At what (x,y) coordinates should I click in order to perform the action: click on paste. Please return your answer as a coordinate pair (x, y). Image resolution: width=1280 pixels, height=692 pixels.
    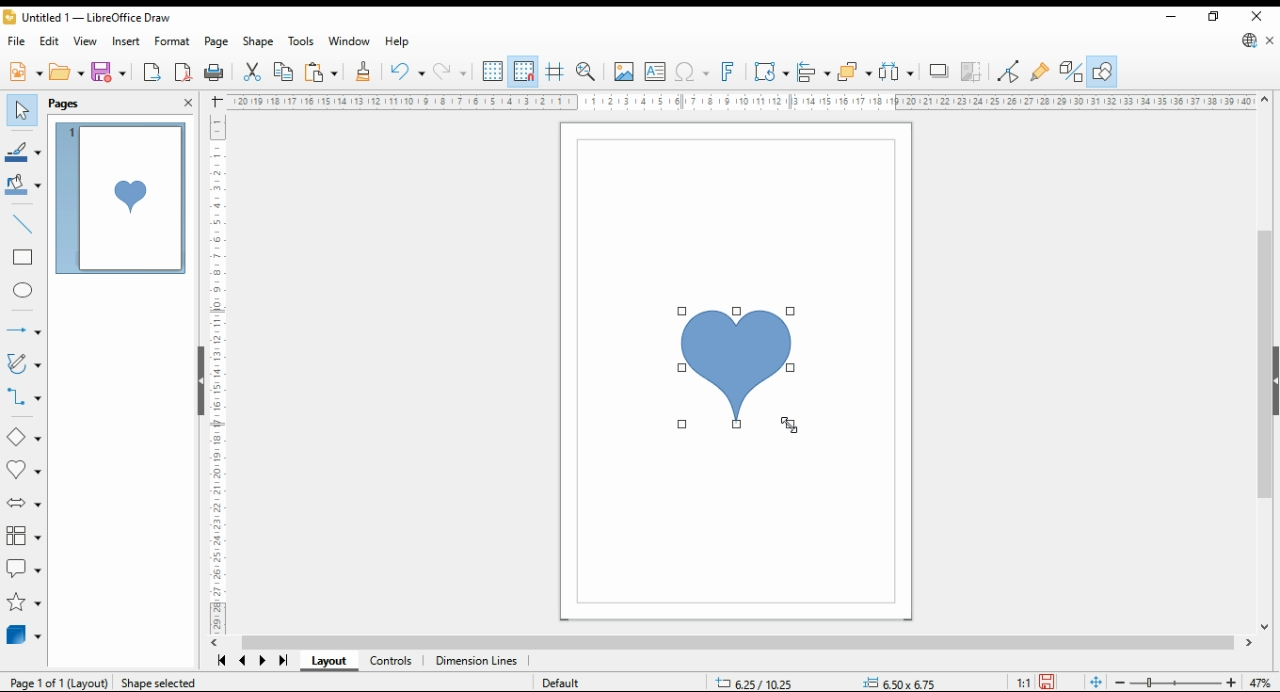
    Looking at the image, I should click on (320, 72).